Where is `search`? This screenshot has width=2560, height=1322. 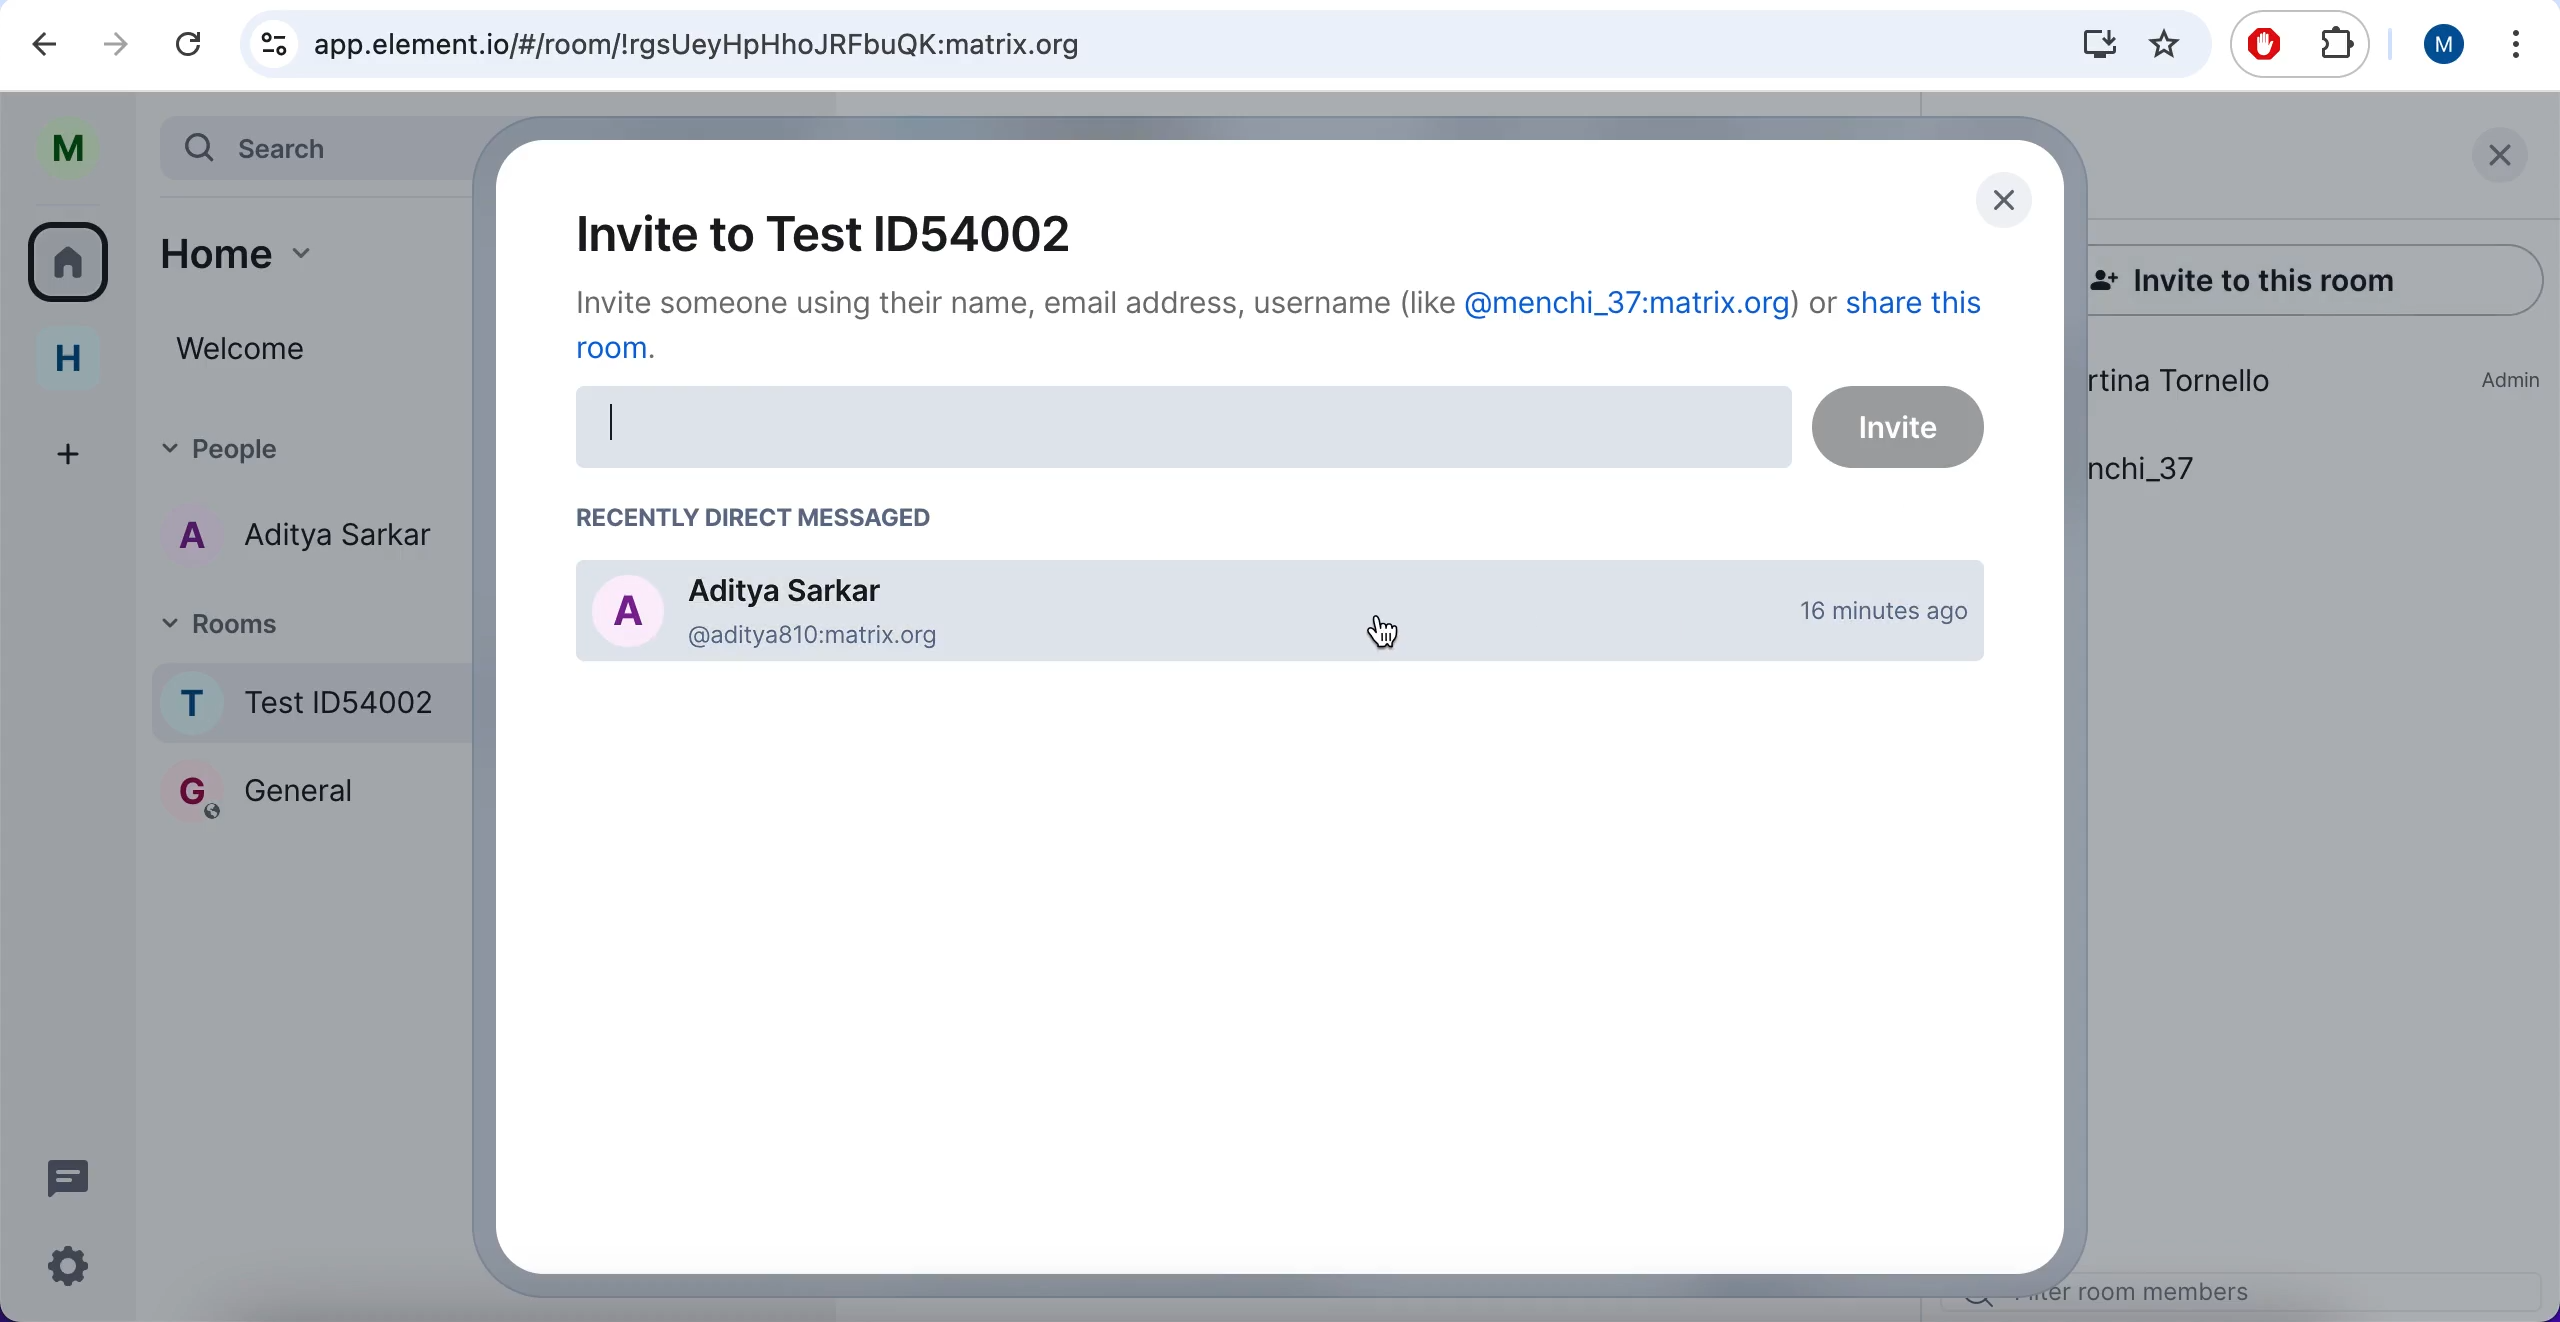
search is located at coordinates (1136, 44).